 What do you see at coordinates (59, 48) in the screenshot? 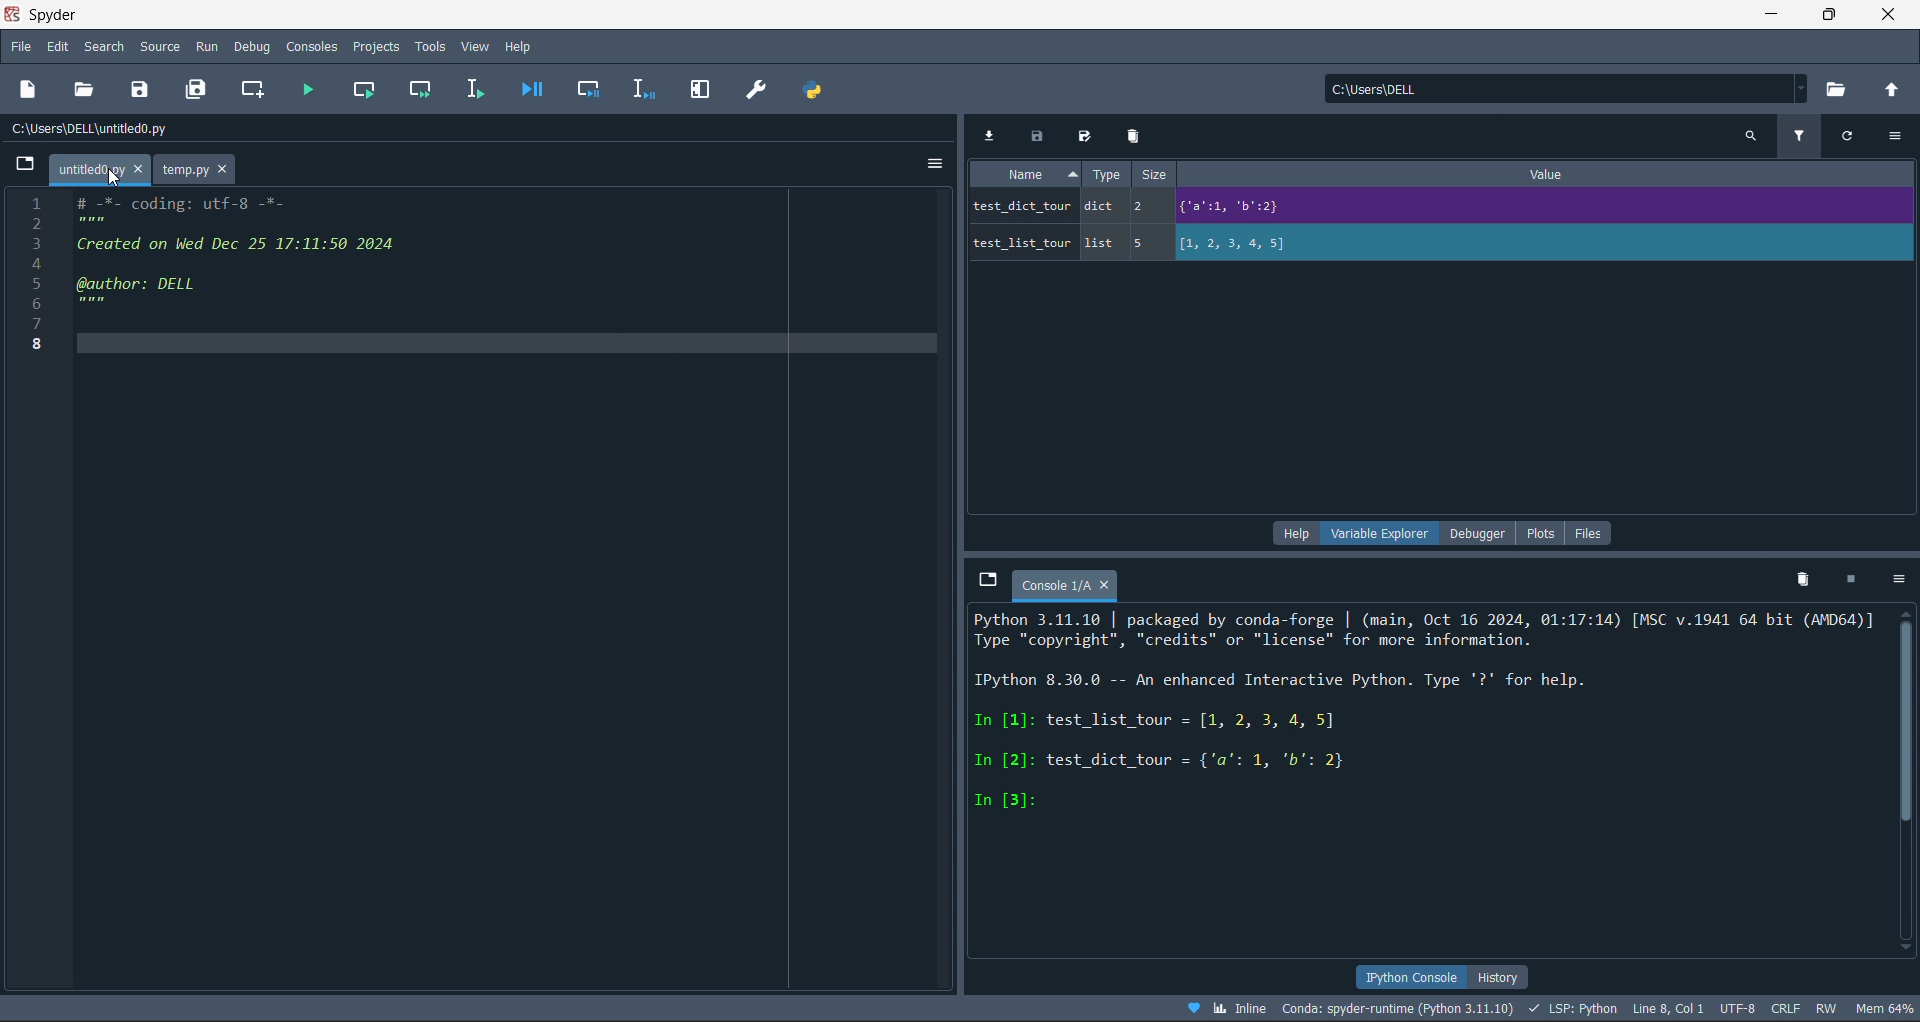
I see `edit` at bounding box center [59, 48].